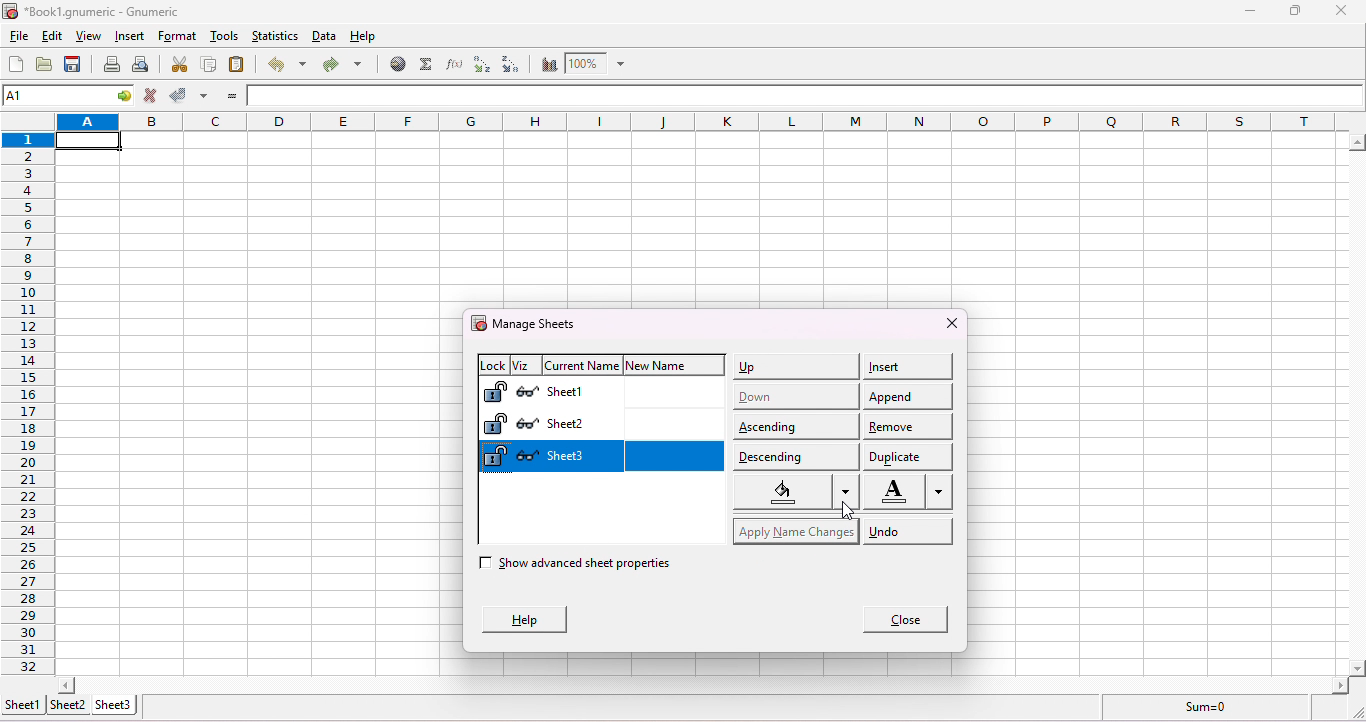 The height and width of the screenshot is (722, 1366). Describe the element at coordinates (632, 394) in the screenshot. I see `sheet 1` at that location.